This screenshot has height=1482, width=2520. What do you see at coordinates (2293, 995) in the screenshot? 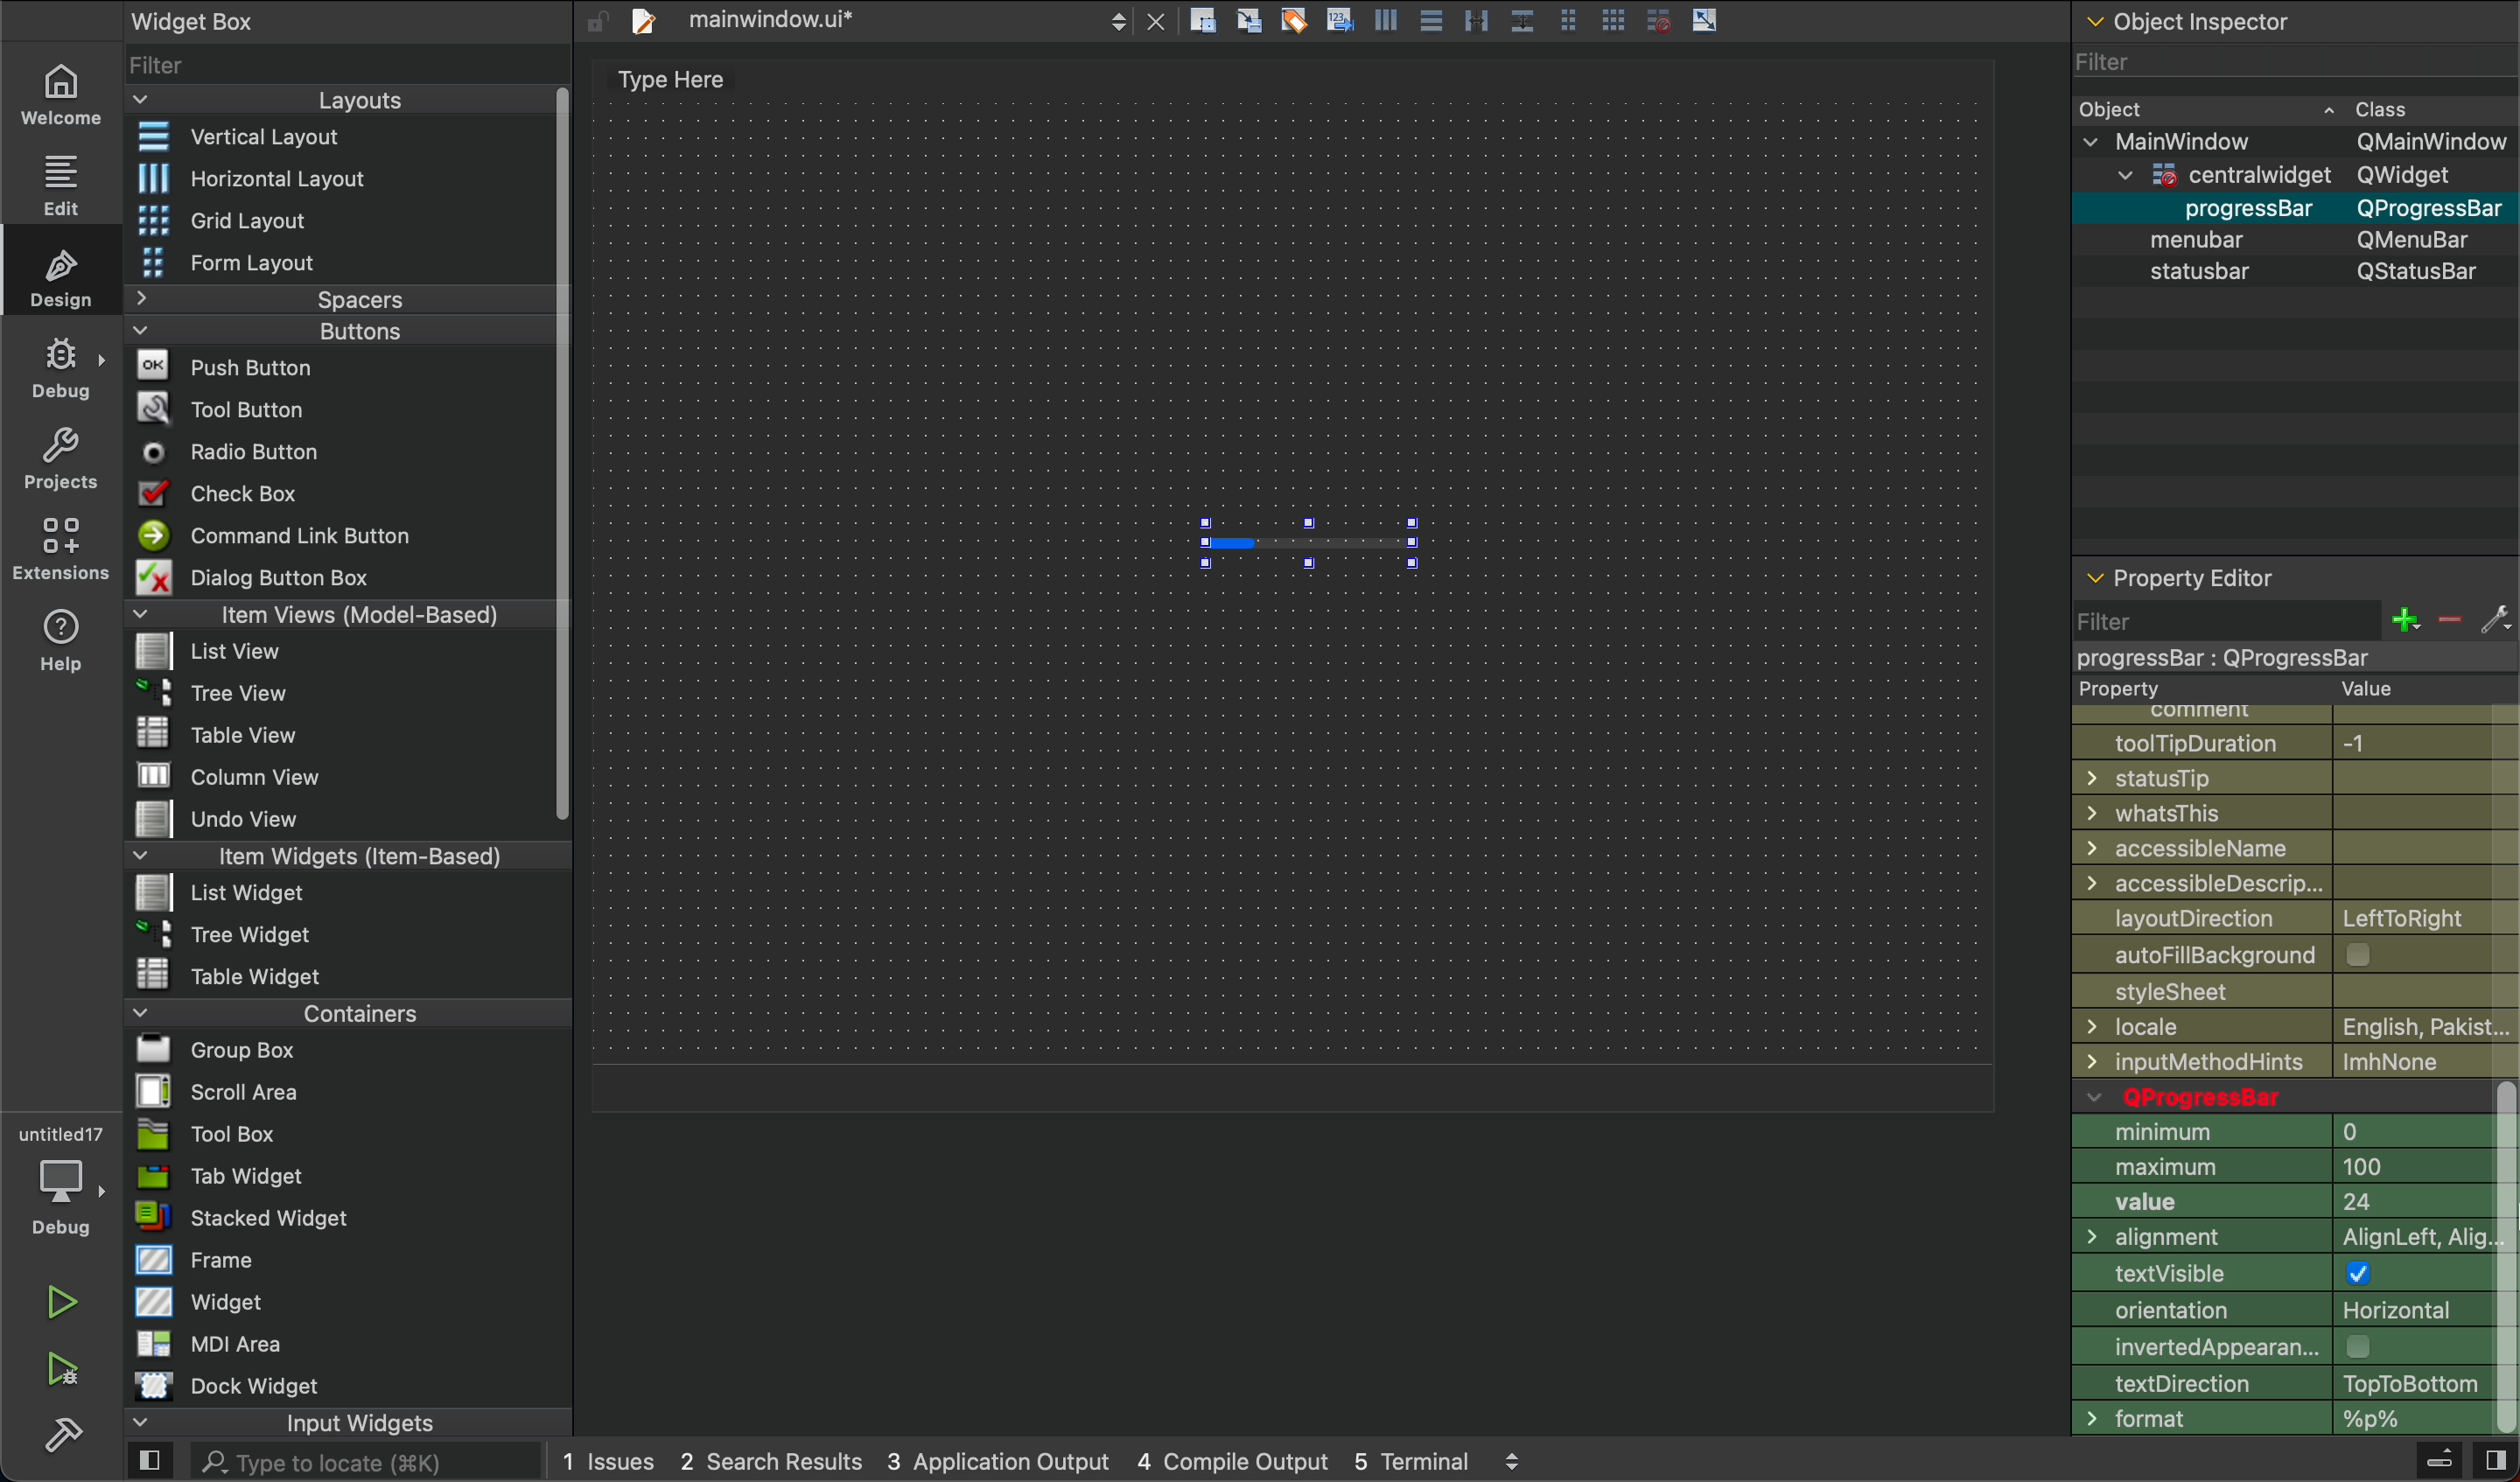
I see `file` at bounding box center [2293, 995].